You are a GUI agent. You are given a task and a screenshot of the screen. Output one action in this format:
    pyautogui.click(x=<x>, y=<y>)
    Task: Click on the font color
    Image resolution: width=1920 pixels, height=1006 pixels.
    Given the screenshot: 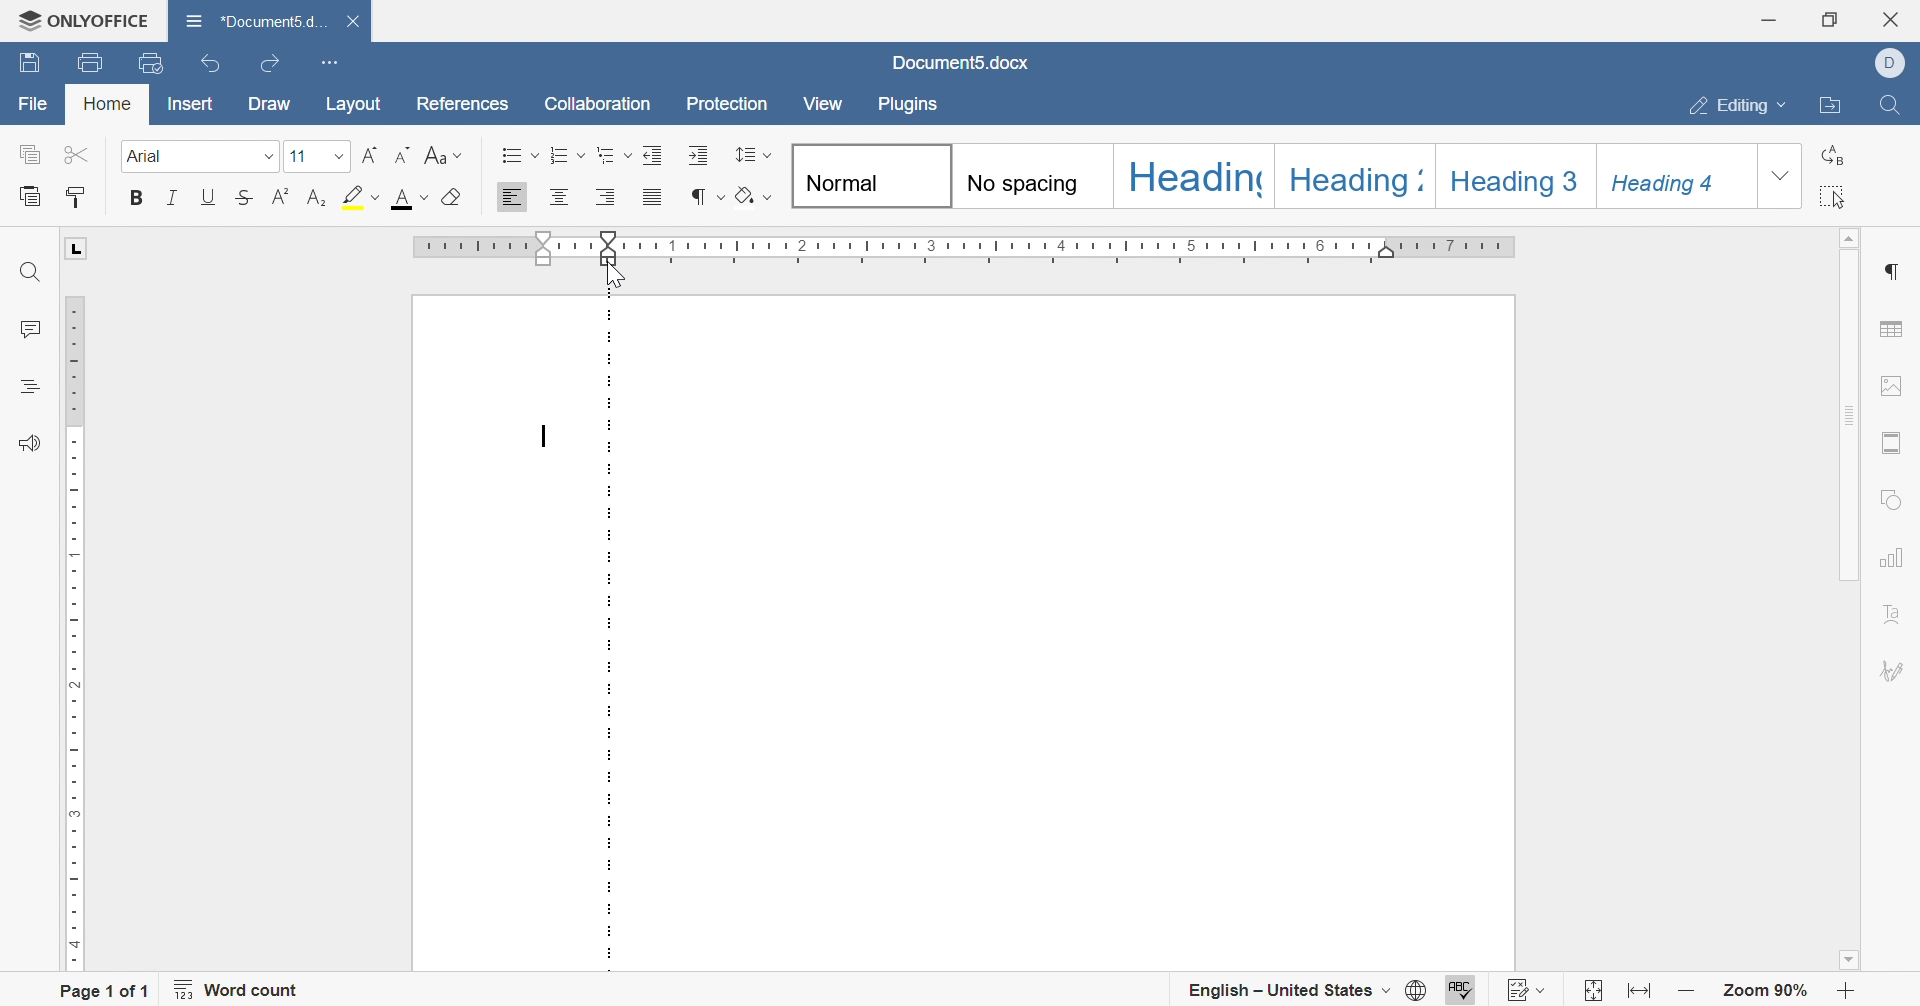 What is the action you would take?
    pyautogui.click(x=409, y=196)
    